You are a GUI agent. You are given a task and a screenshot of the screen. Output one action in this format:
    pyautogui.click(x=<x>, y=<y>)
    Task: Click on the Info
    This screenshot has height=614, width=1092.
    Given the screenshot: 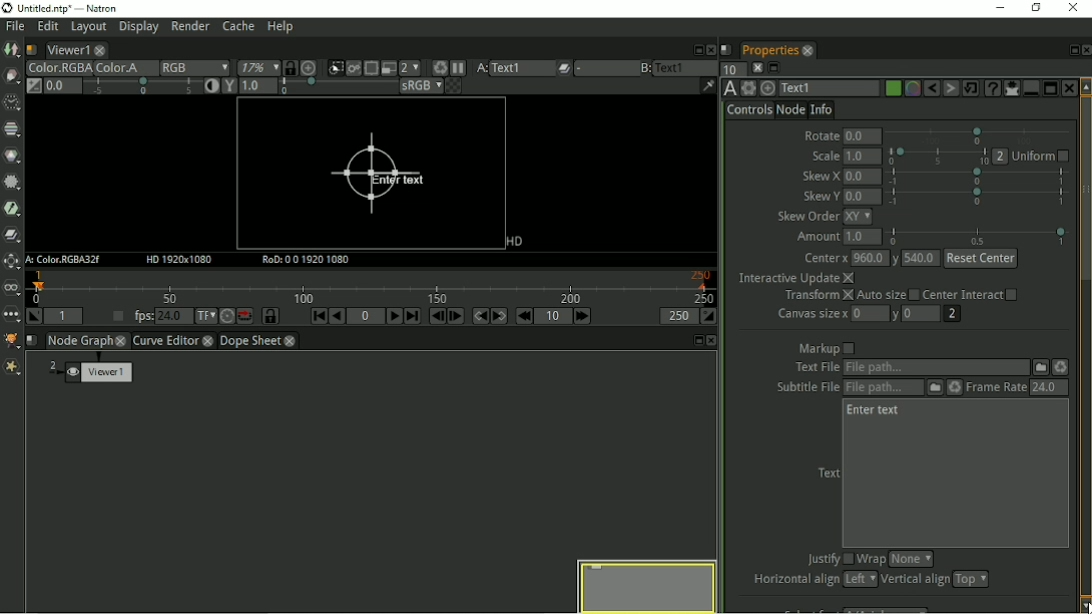 What is the action you would take?
    pyautogui.click(x=823, y=110)
    